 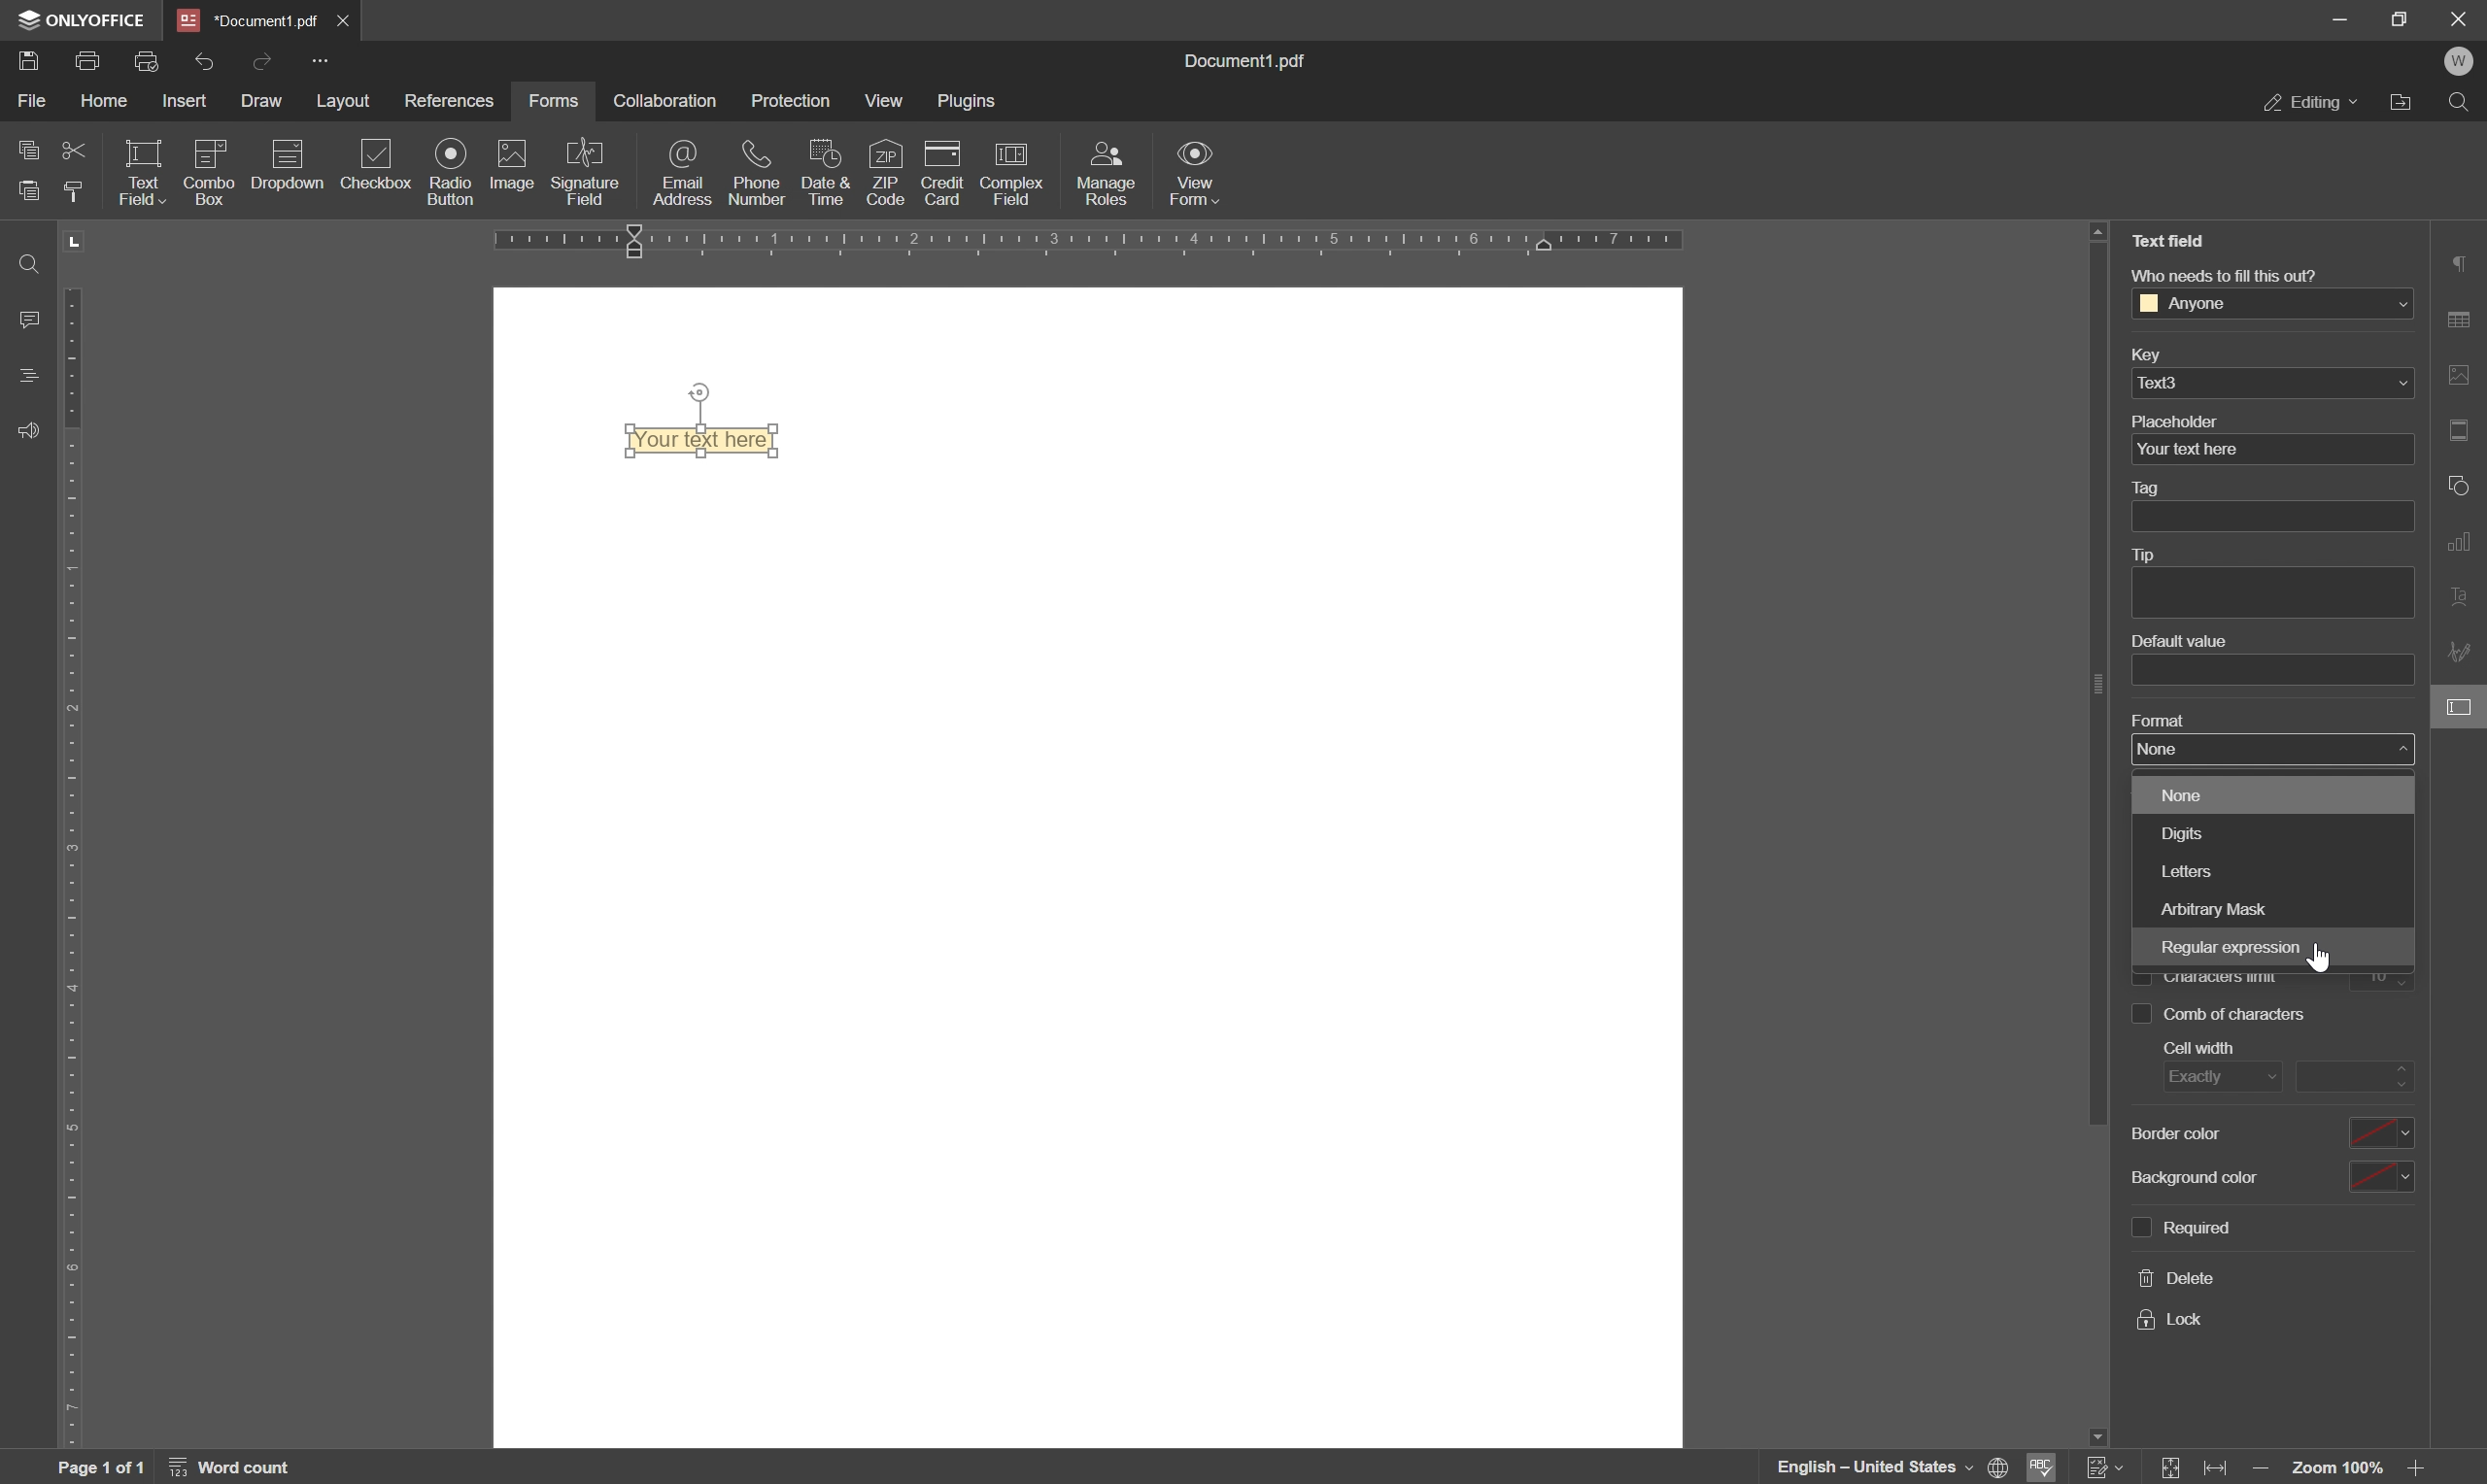 I want to click on your text here, so click(x=2187, y=451).